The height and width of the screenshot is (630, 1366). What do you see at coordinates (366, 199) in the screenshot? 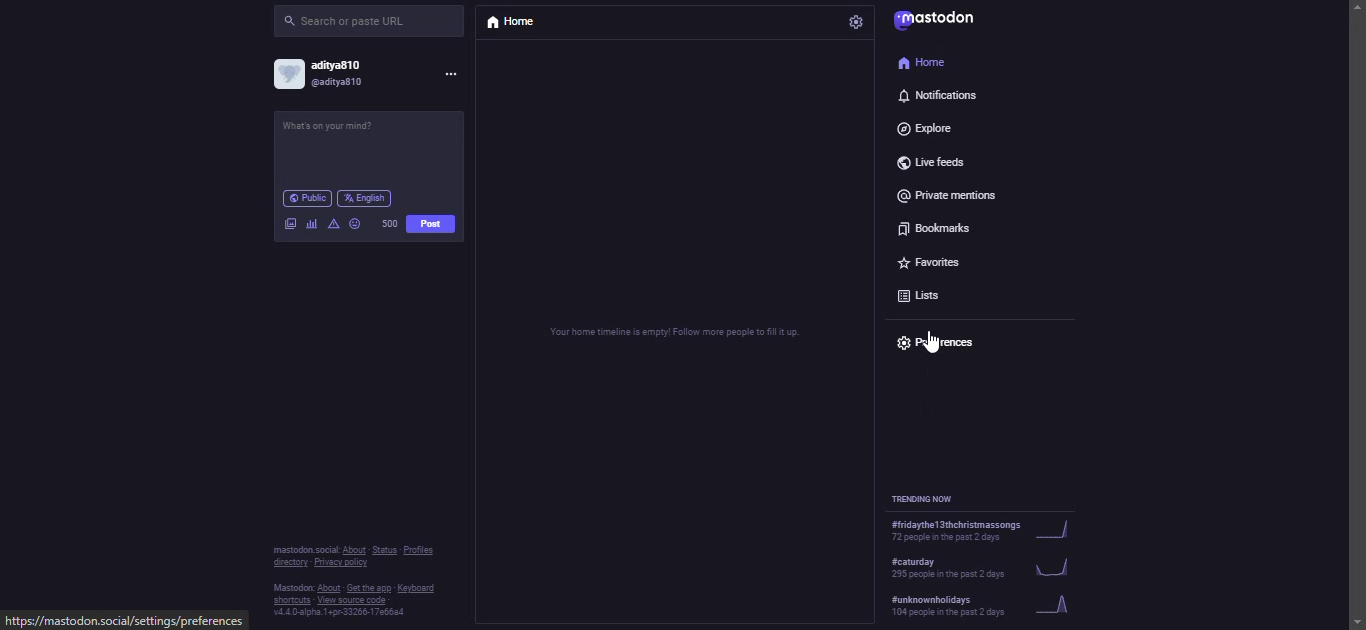
I see `english` at bounding box center [366, 199].